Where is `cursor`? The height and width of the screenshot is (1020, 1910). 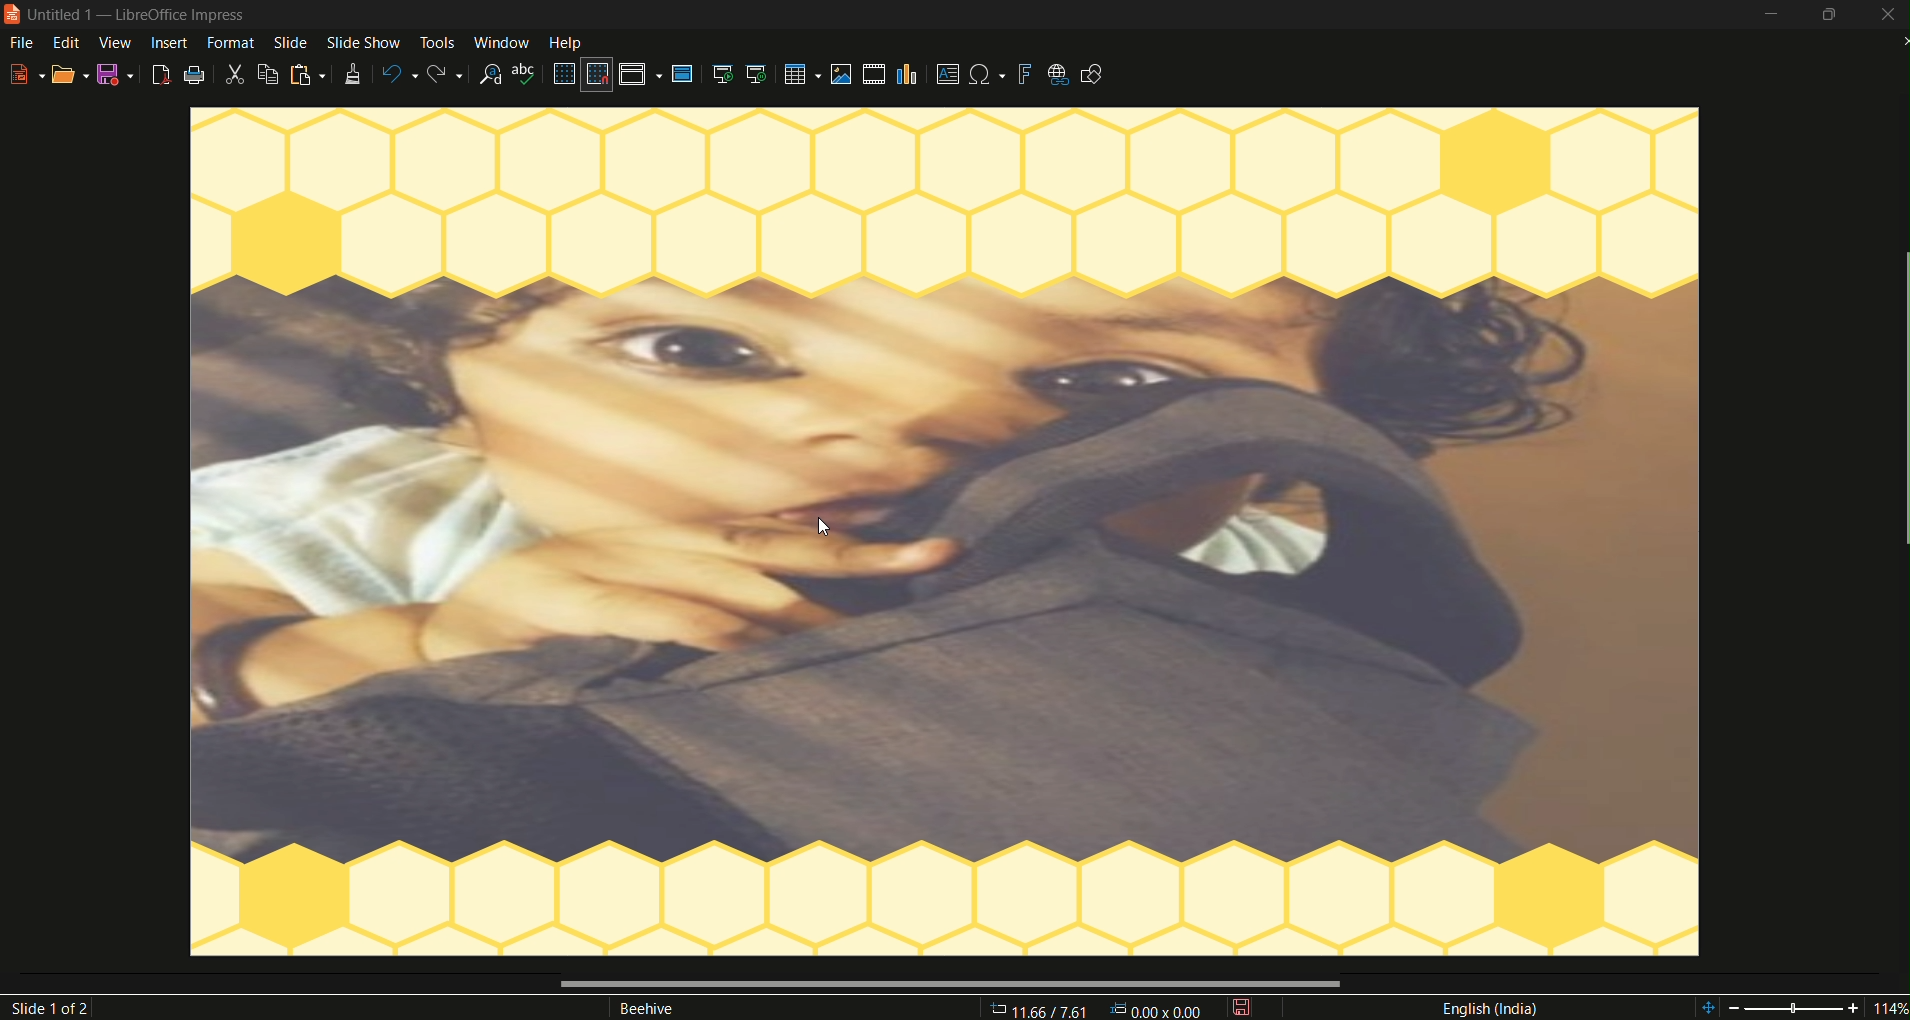
cursor is located at coordinates (817, 525).